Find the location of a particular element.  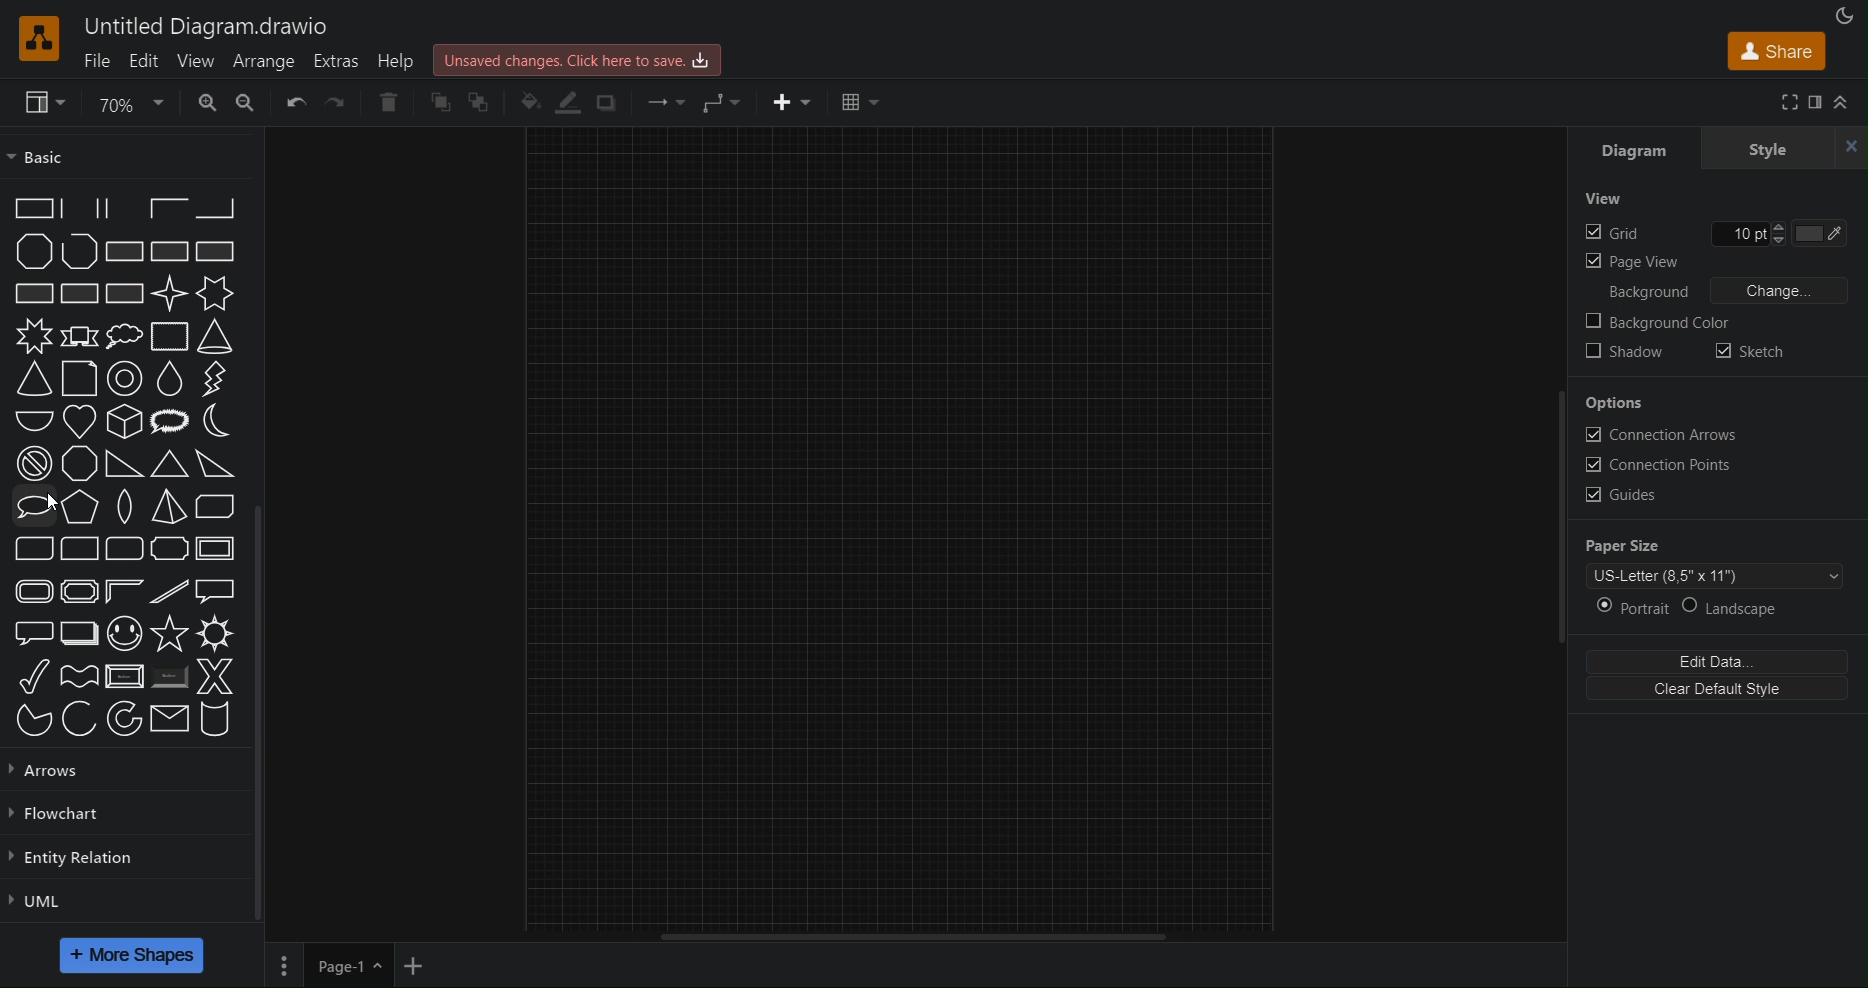

Frame is located at coordinates (216, 549).